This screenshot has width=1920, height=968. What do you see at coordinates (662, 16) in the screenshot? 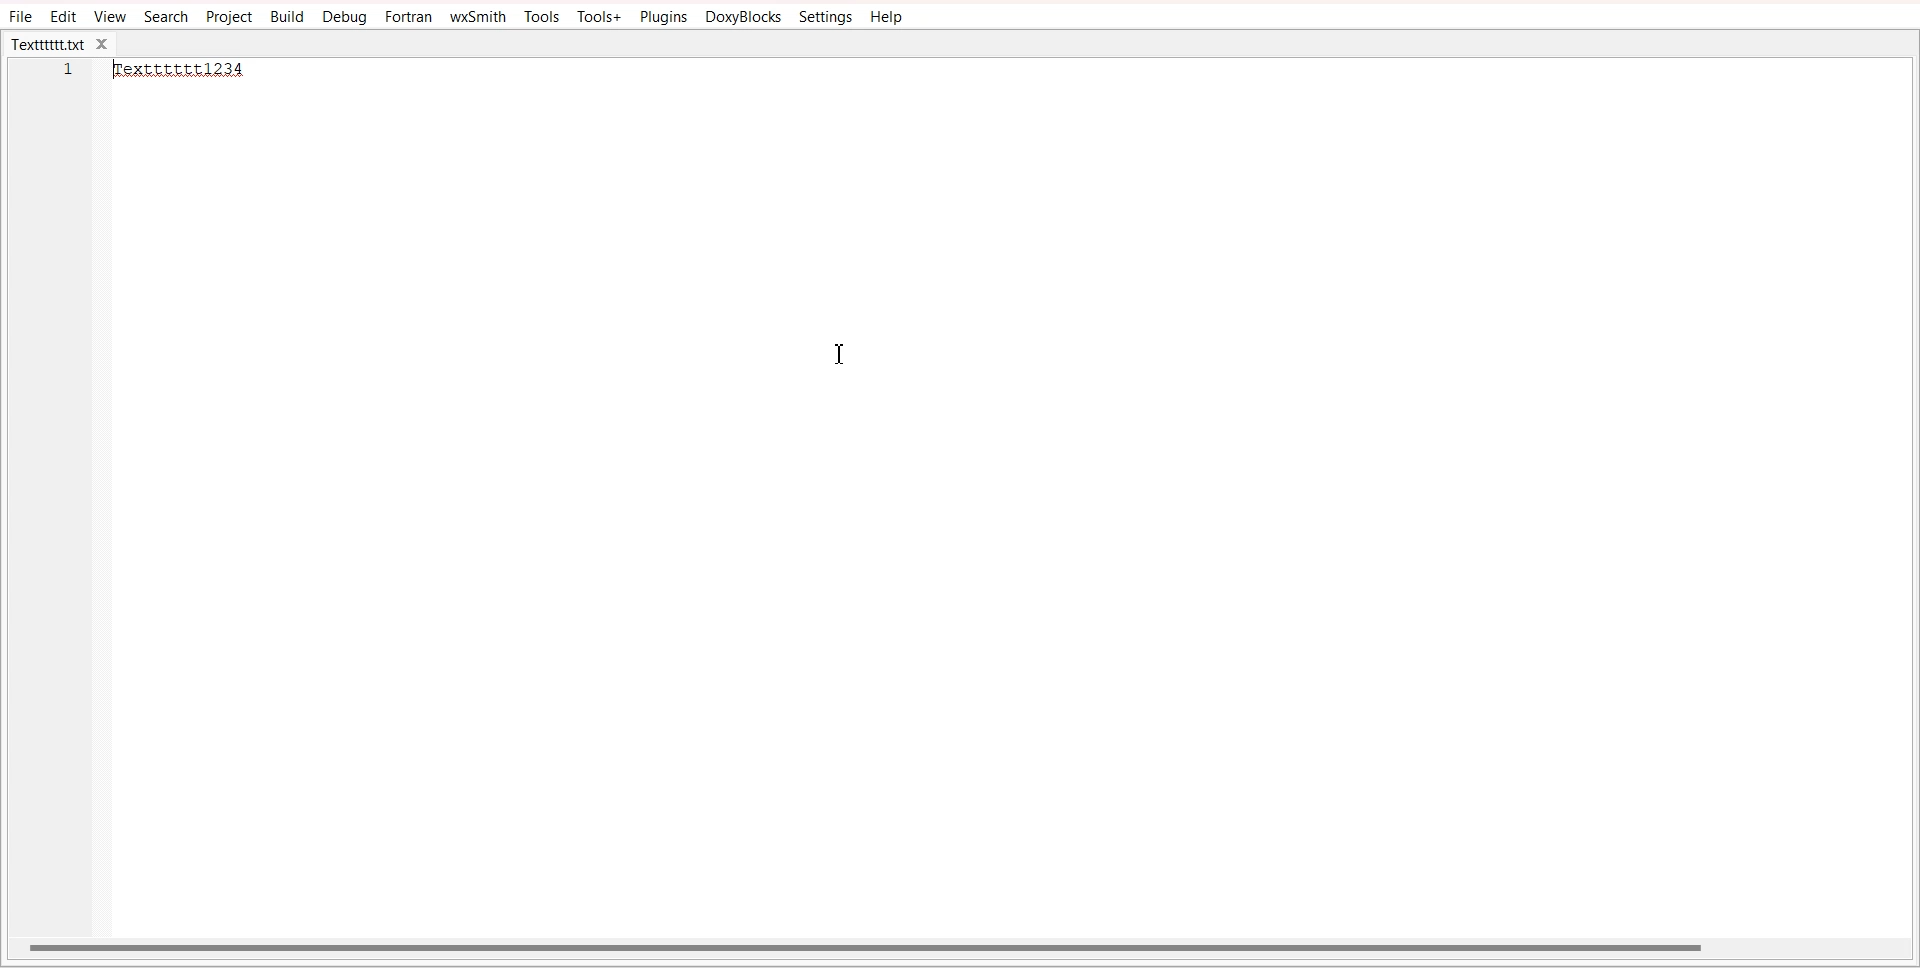
I see `Plugins` at bounding box center [662, 16].